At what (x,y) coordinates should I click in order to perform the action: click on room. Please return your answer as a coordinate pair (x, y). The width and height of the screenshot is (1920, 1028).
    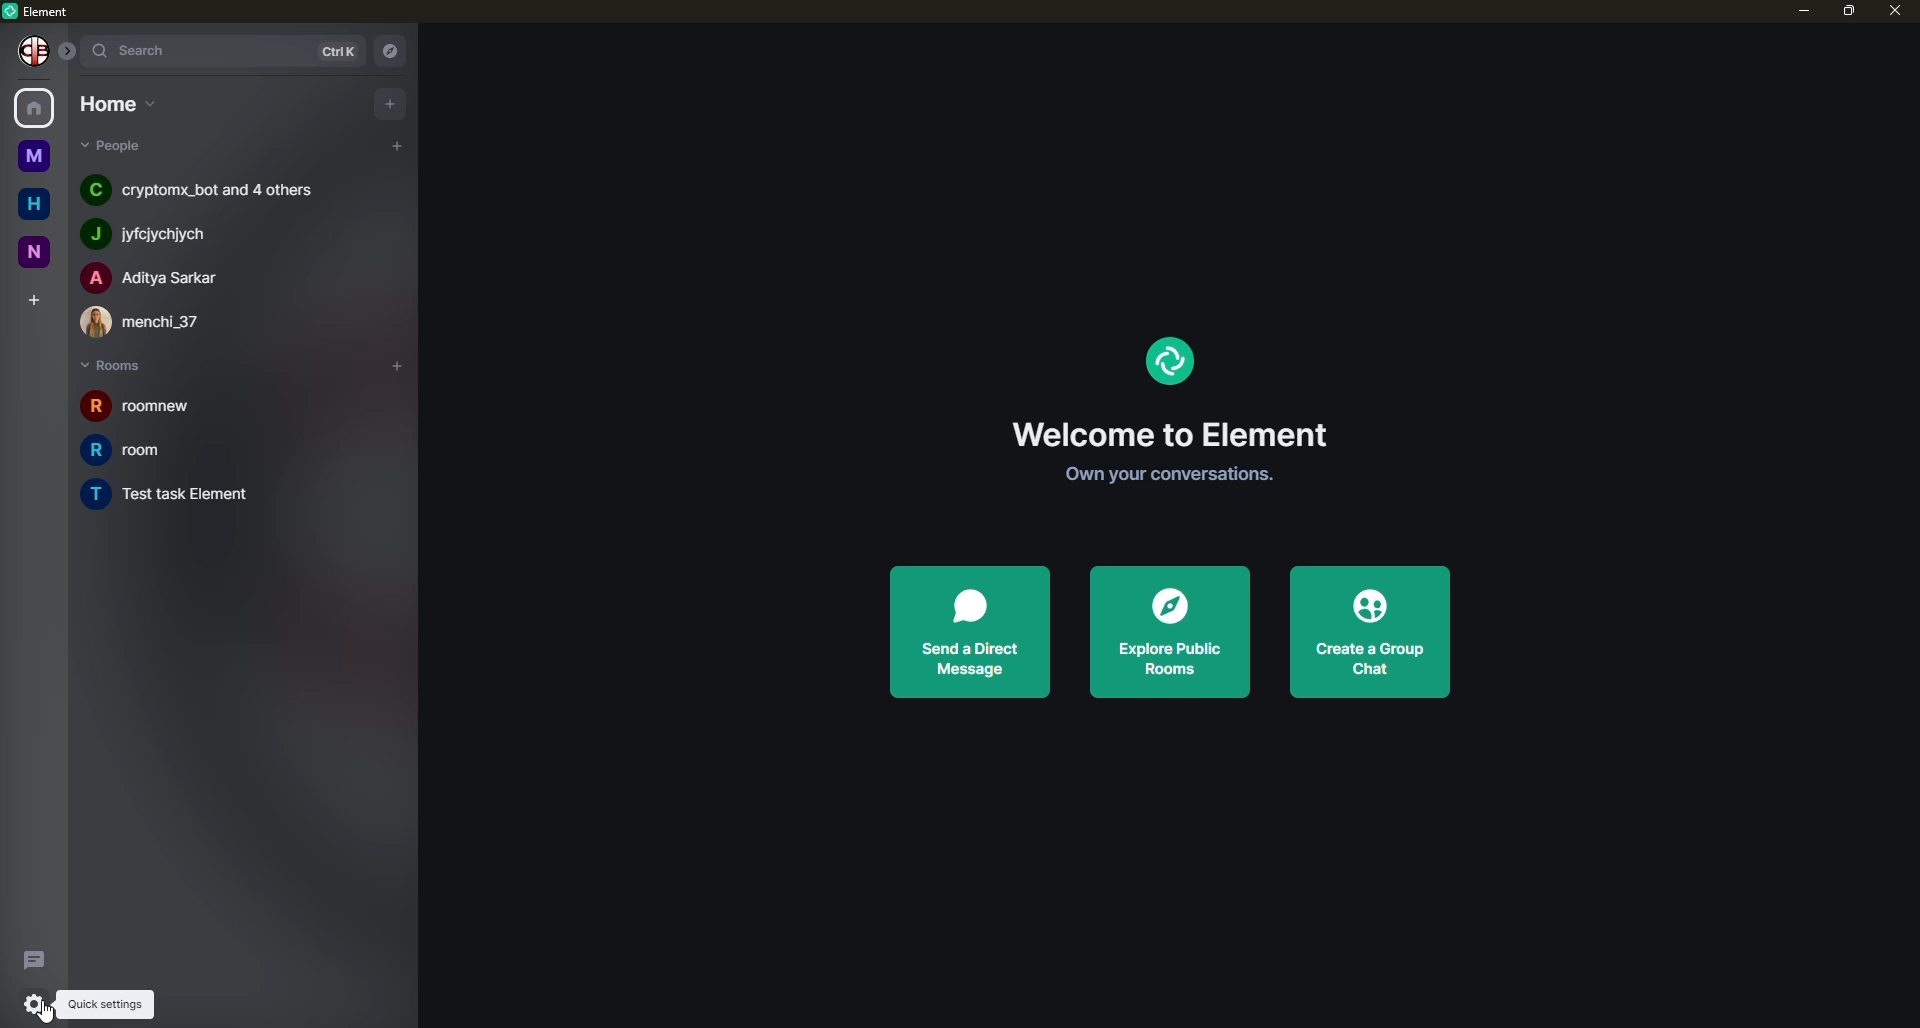
    Looking at the image, I should click on (195, 496).